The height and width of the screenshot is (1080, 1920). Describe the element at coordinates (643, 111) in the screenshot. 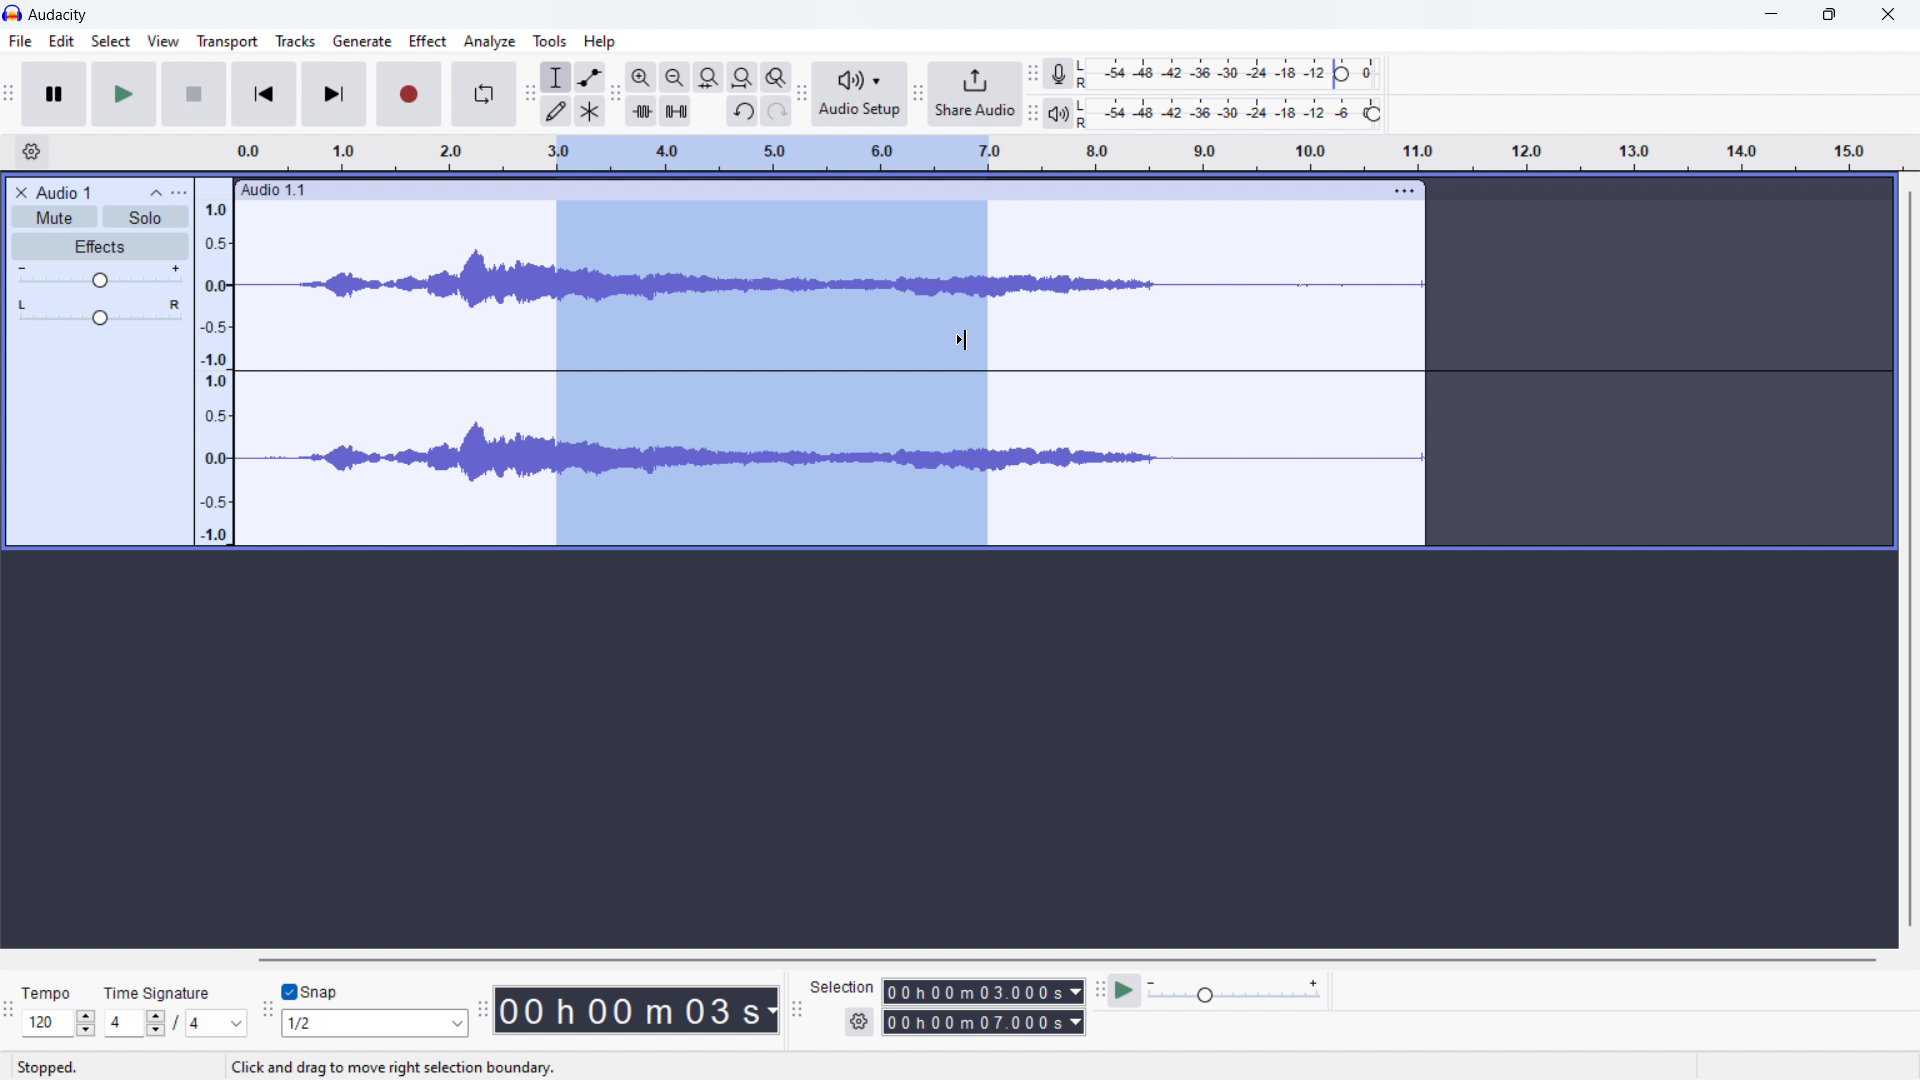

I see `trim audio outside selection` at that location.